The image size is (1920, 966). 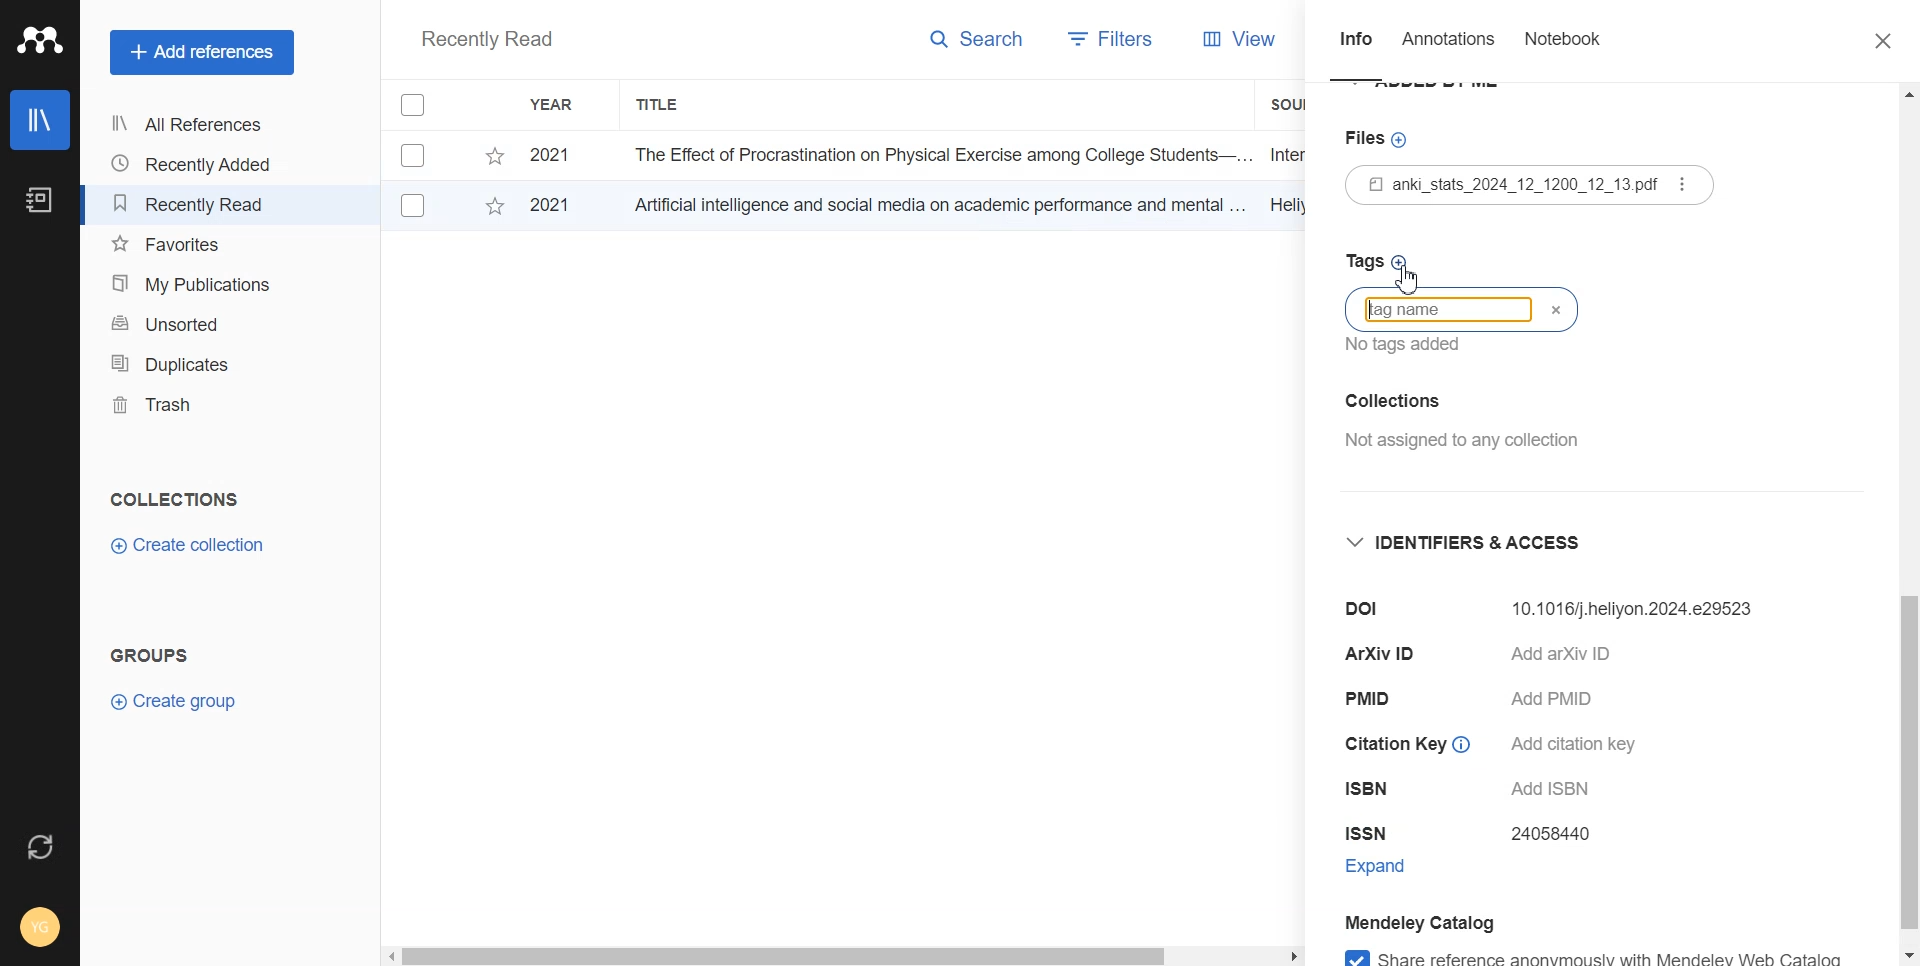 What do you see at coordinates (1458, 430) in the screenshot?
I see `Collection  Not assigned to any collection` at bounding box center [1458, 430].